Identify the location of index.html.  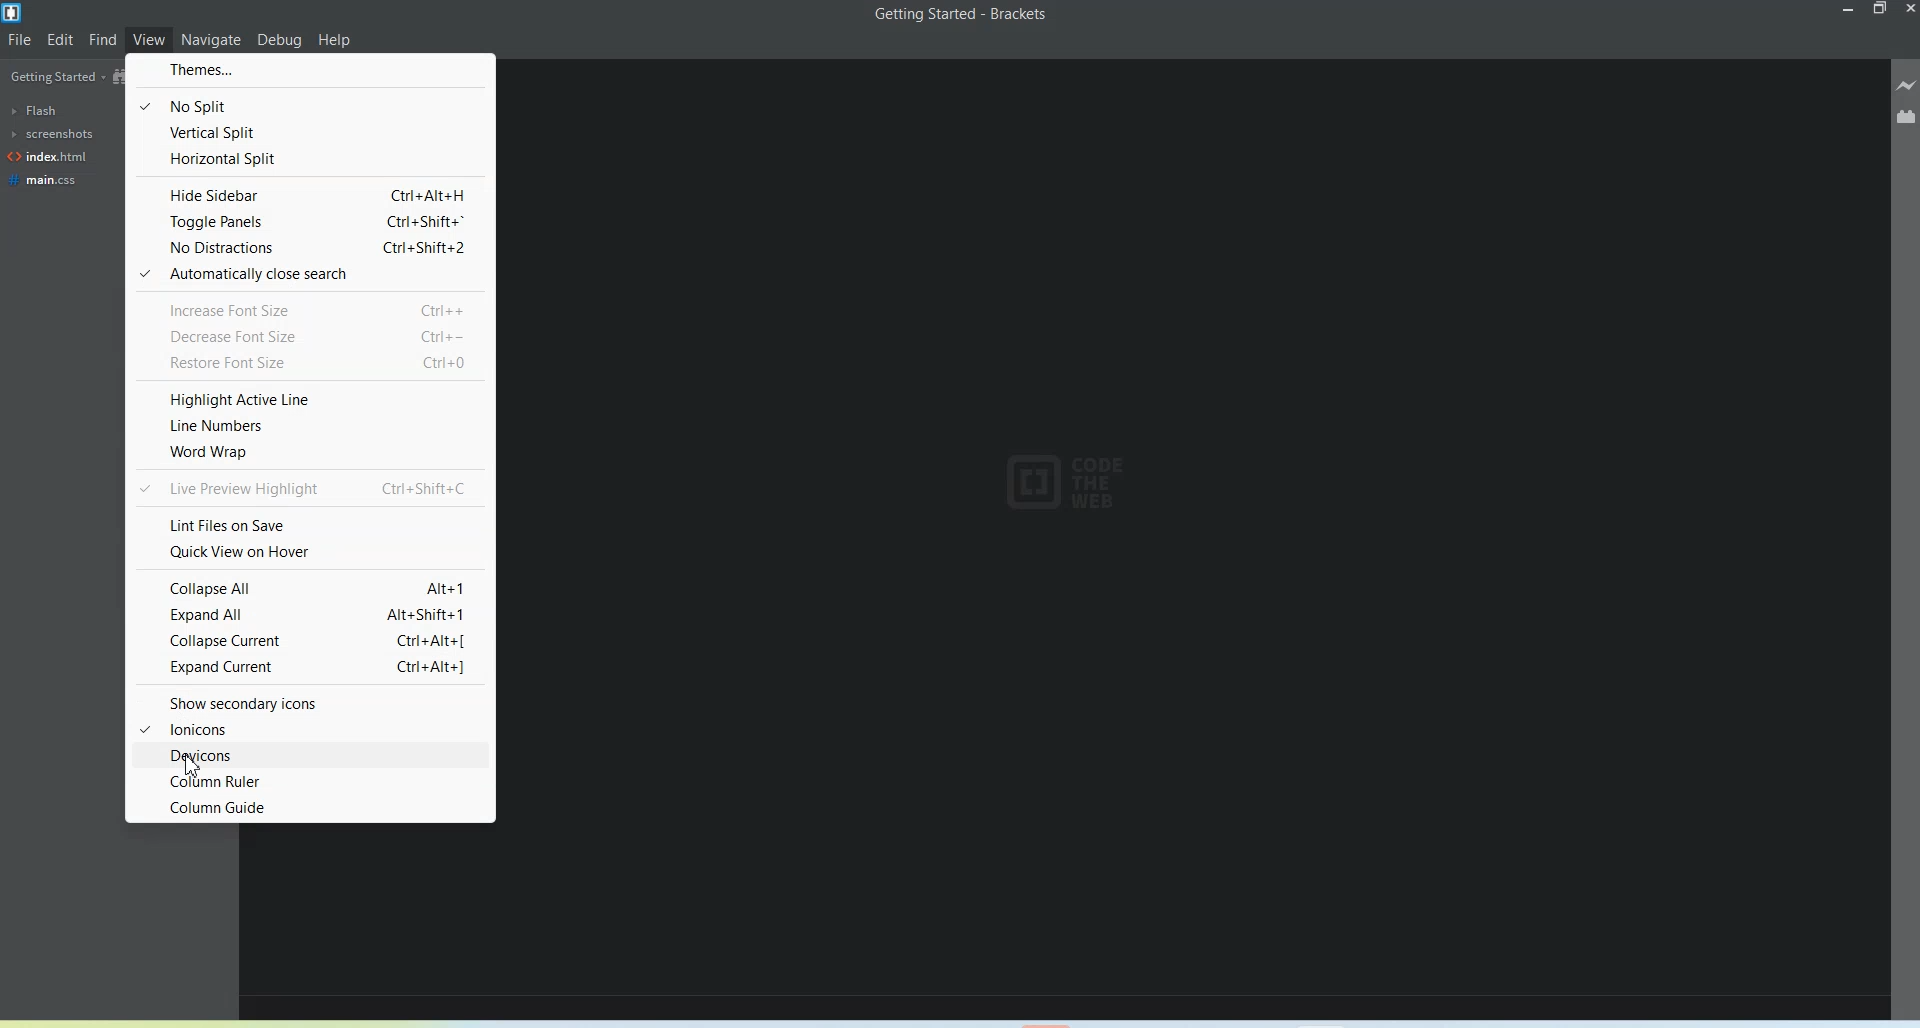
(48, 157).